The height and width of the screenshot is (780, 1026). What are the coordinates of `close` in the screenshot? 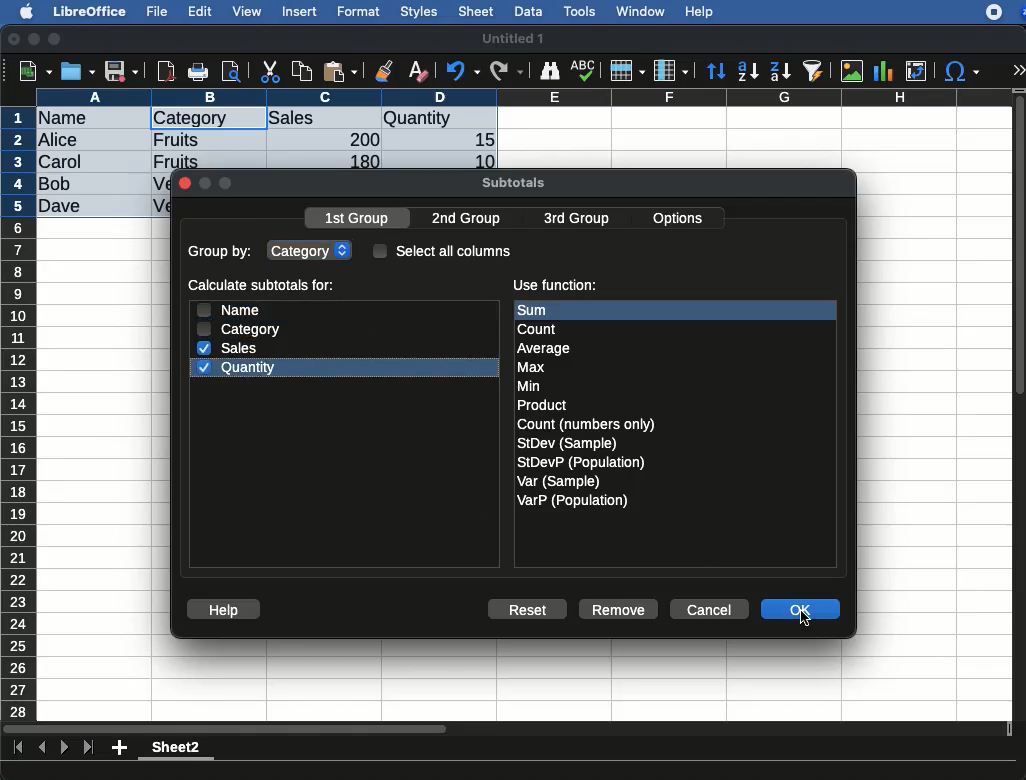 It's located at (184, 185).